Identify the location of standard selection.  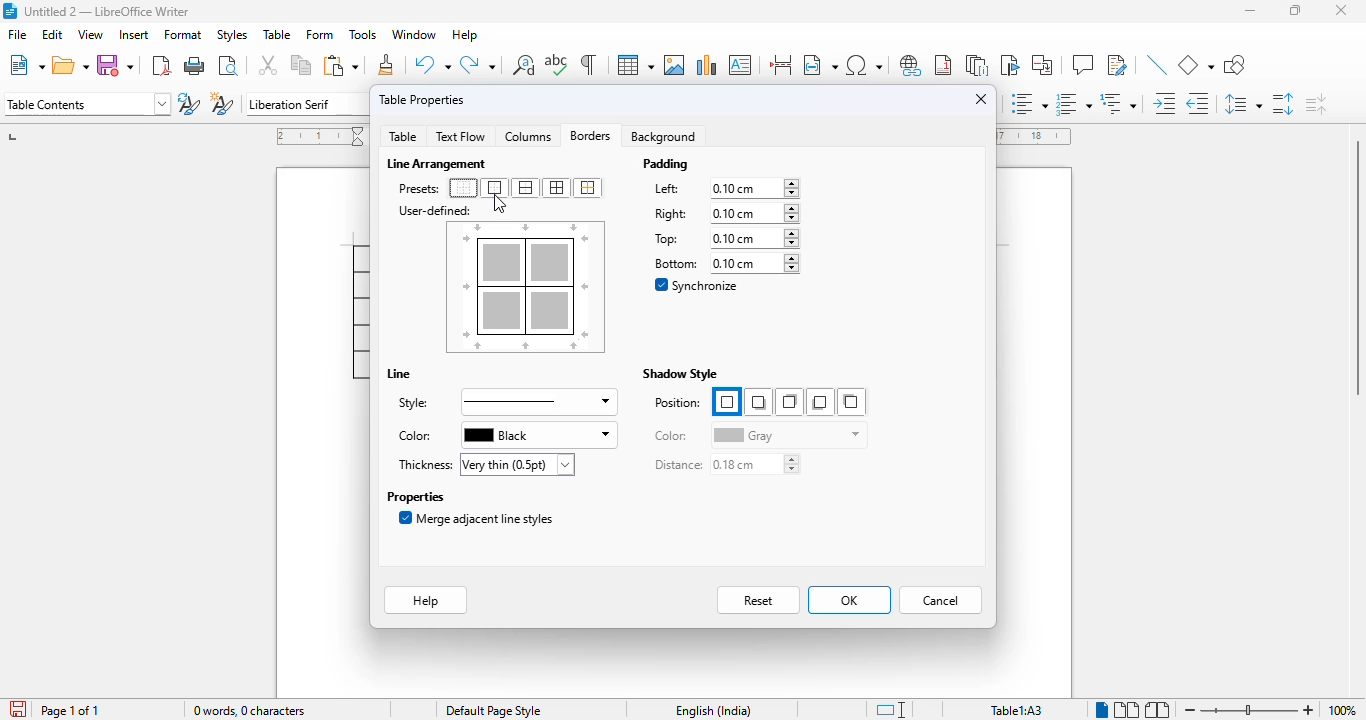
(891, 710).